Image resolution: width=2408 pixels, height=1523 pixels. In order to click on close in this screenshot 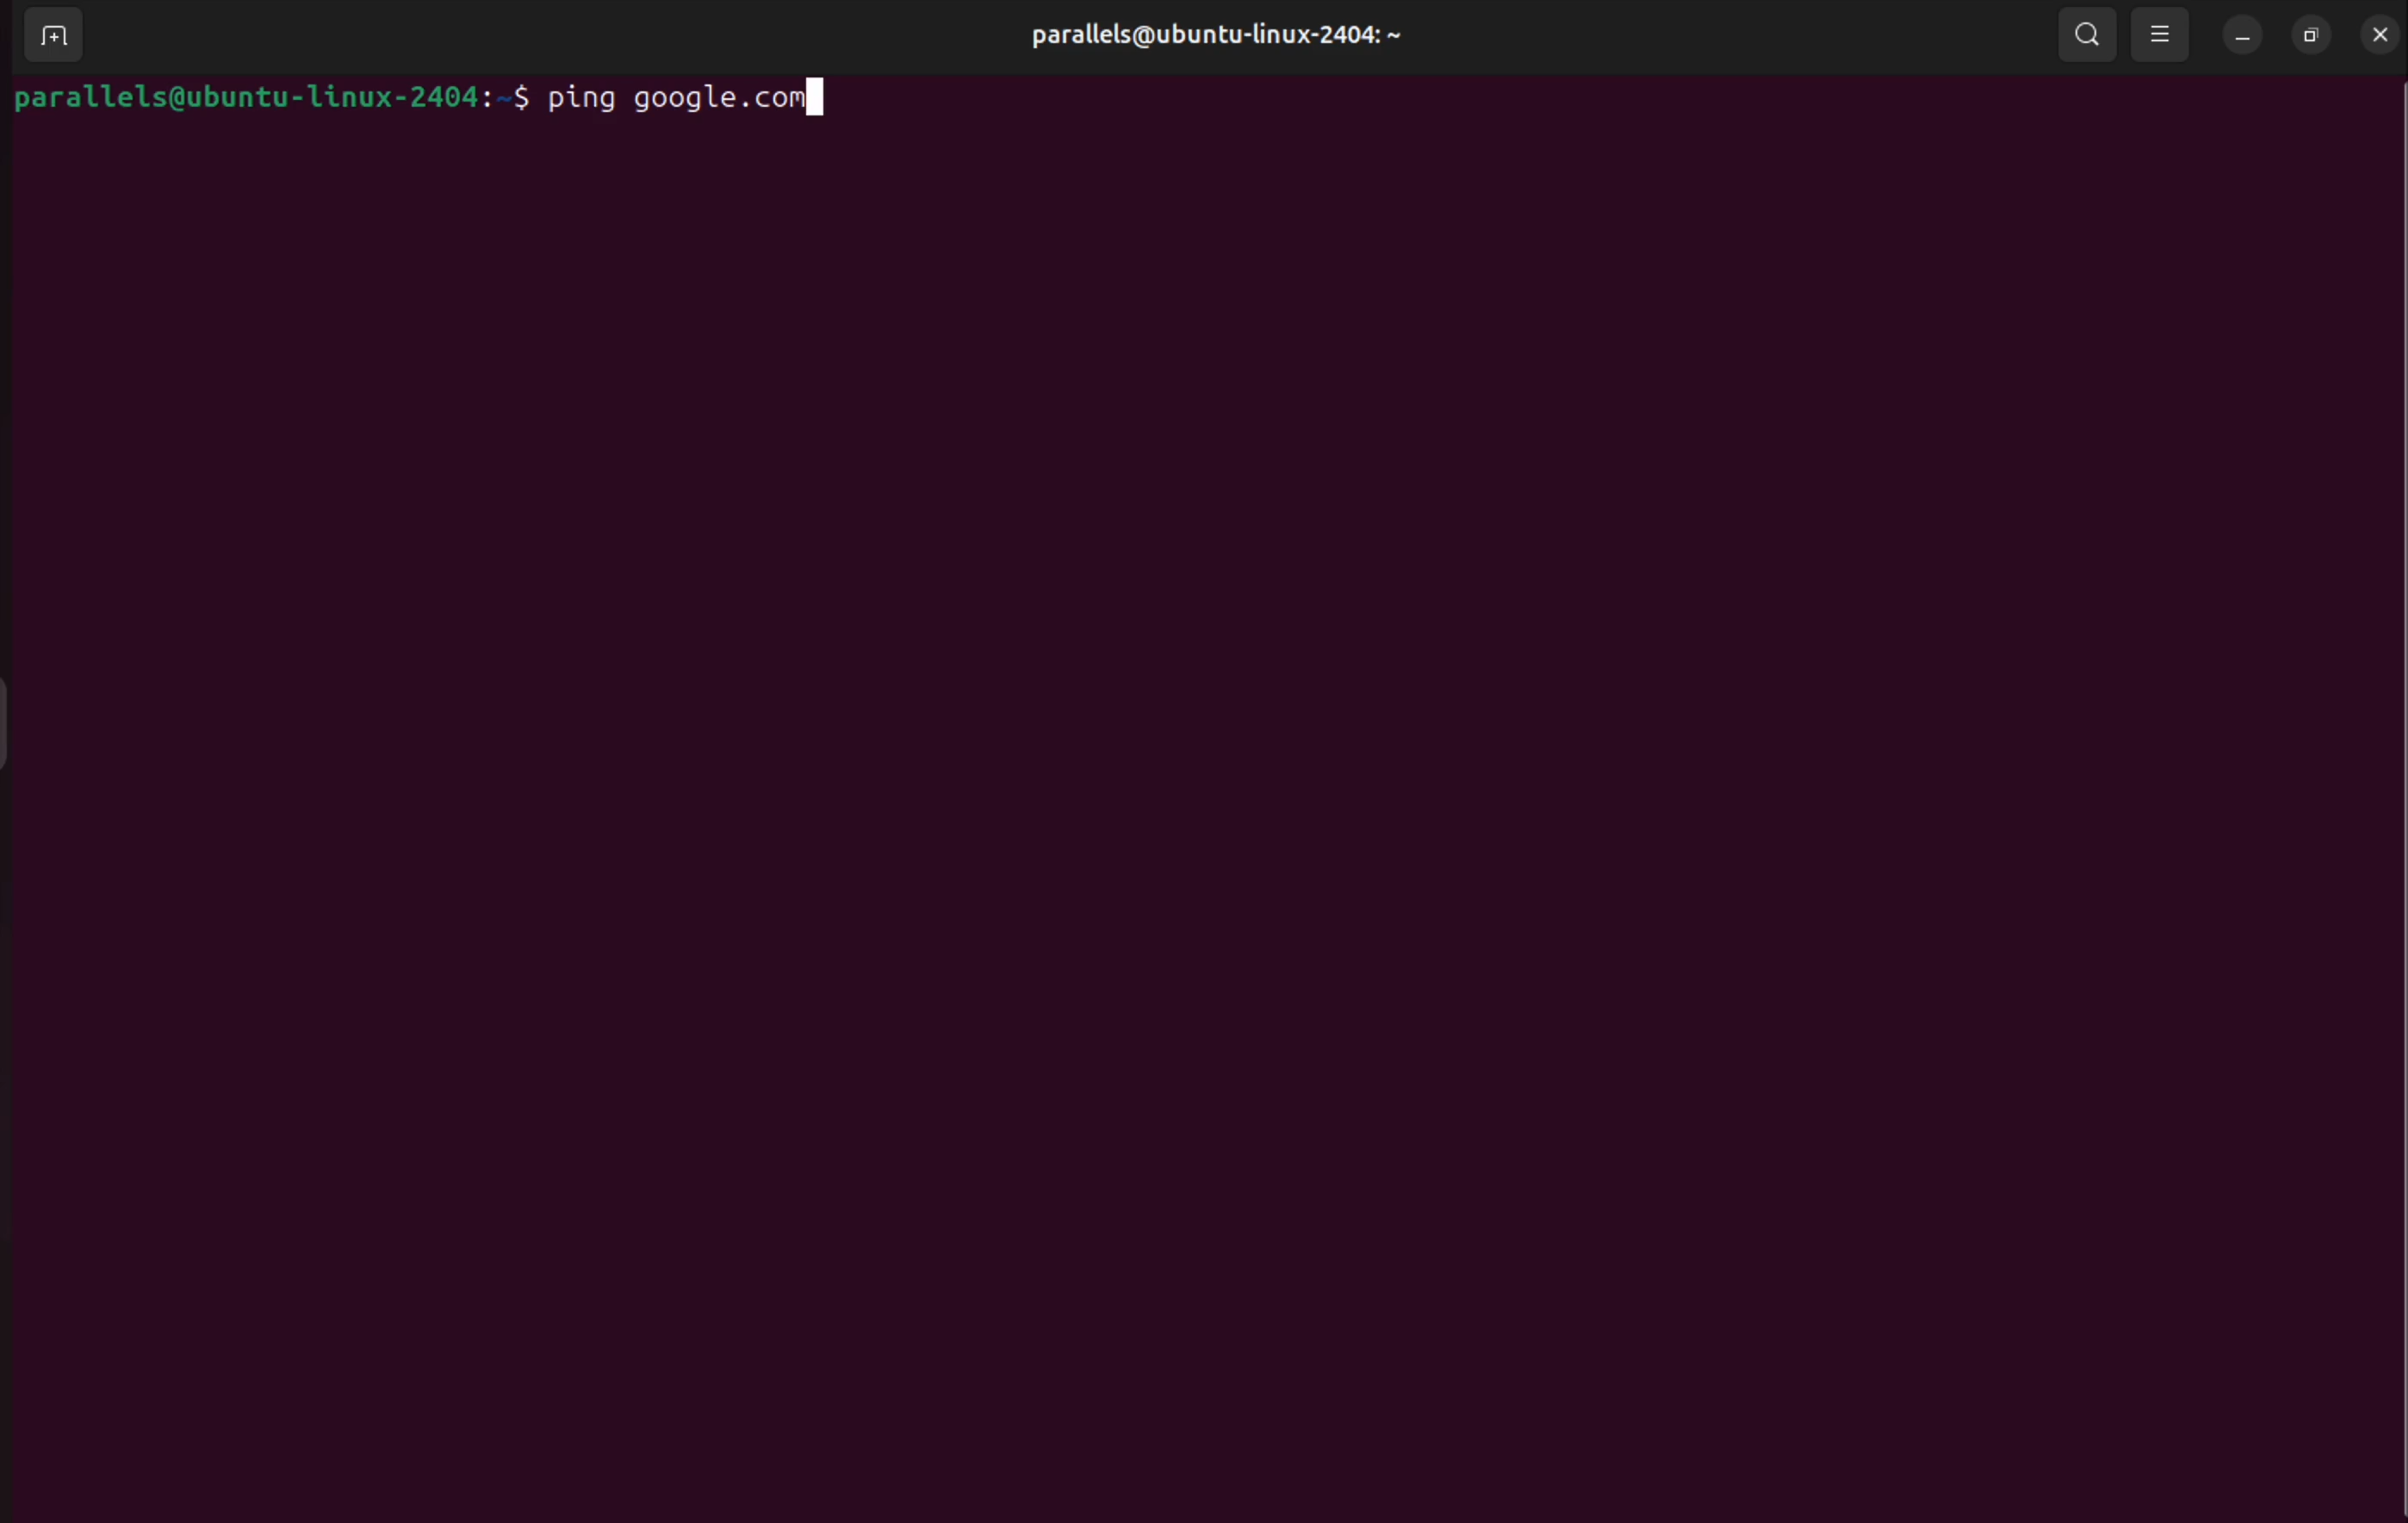, I will do `click(2378, 33)`.